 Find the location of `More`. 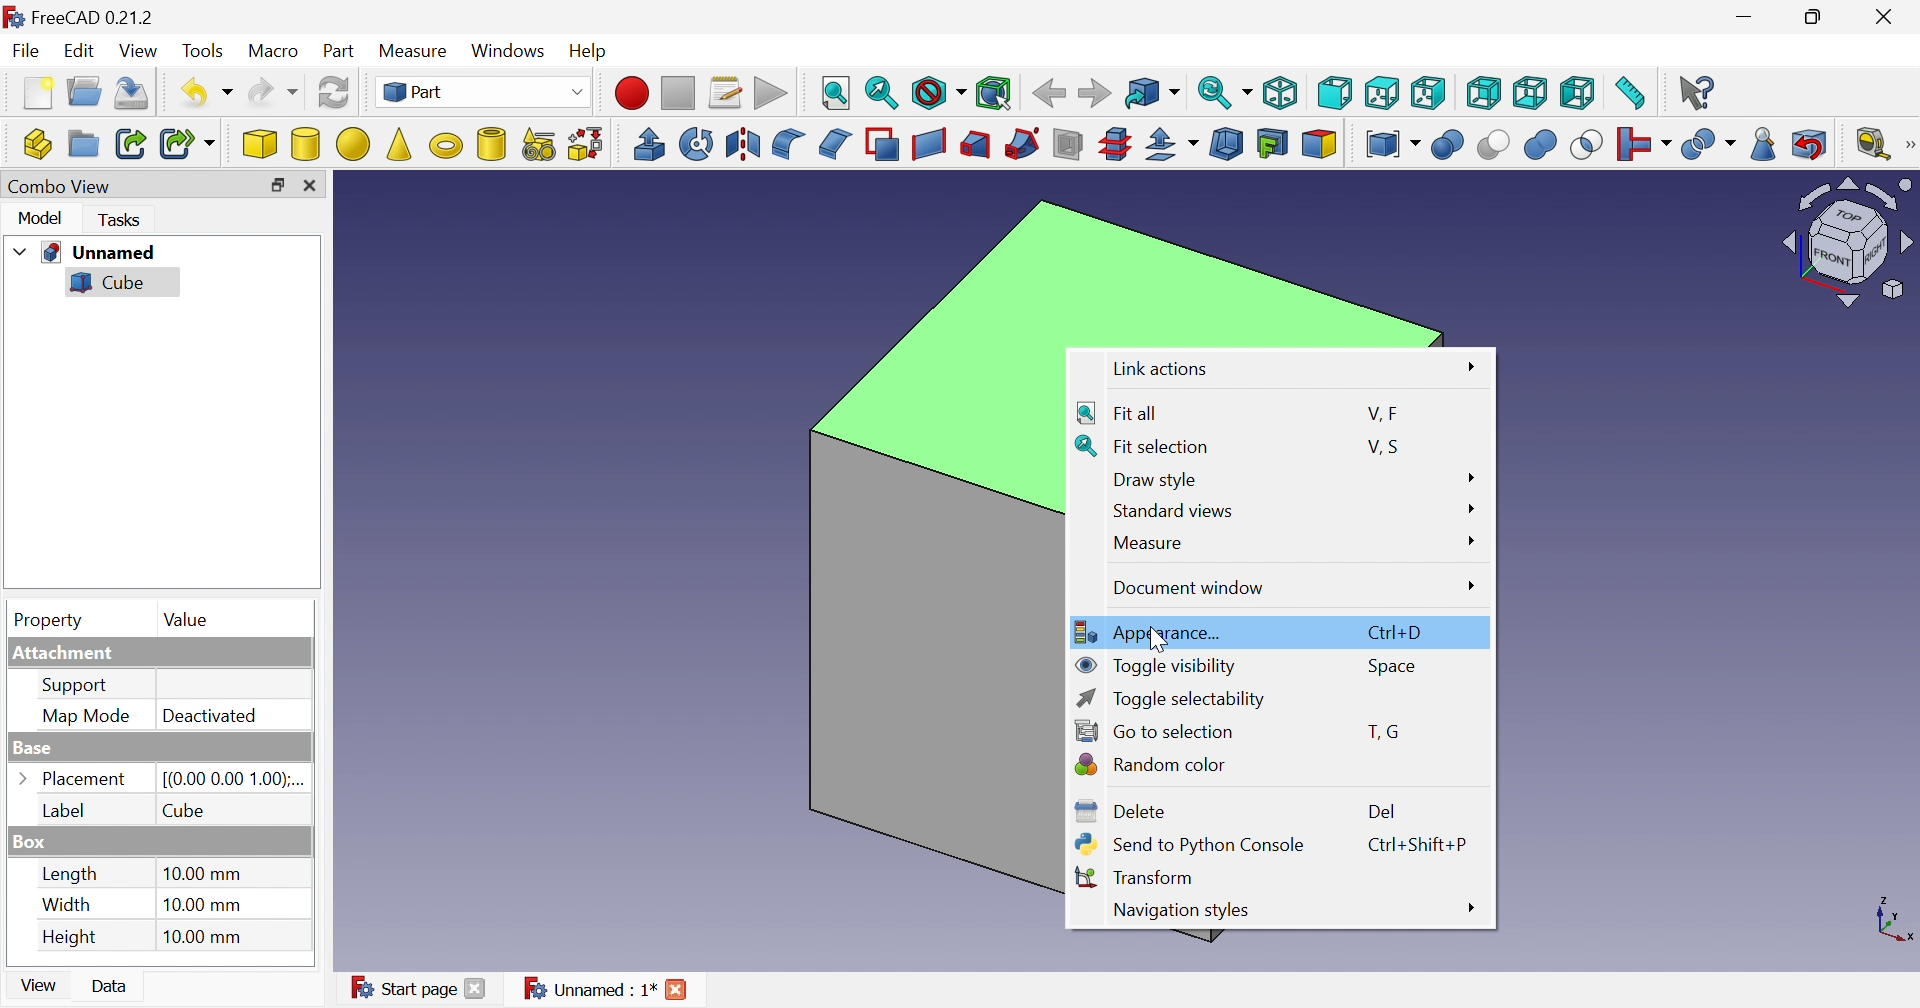

More is located at coordinates (1469, 510).